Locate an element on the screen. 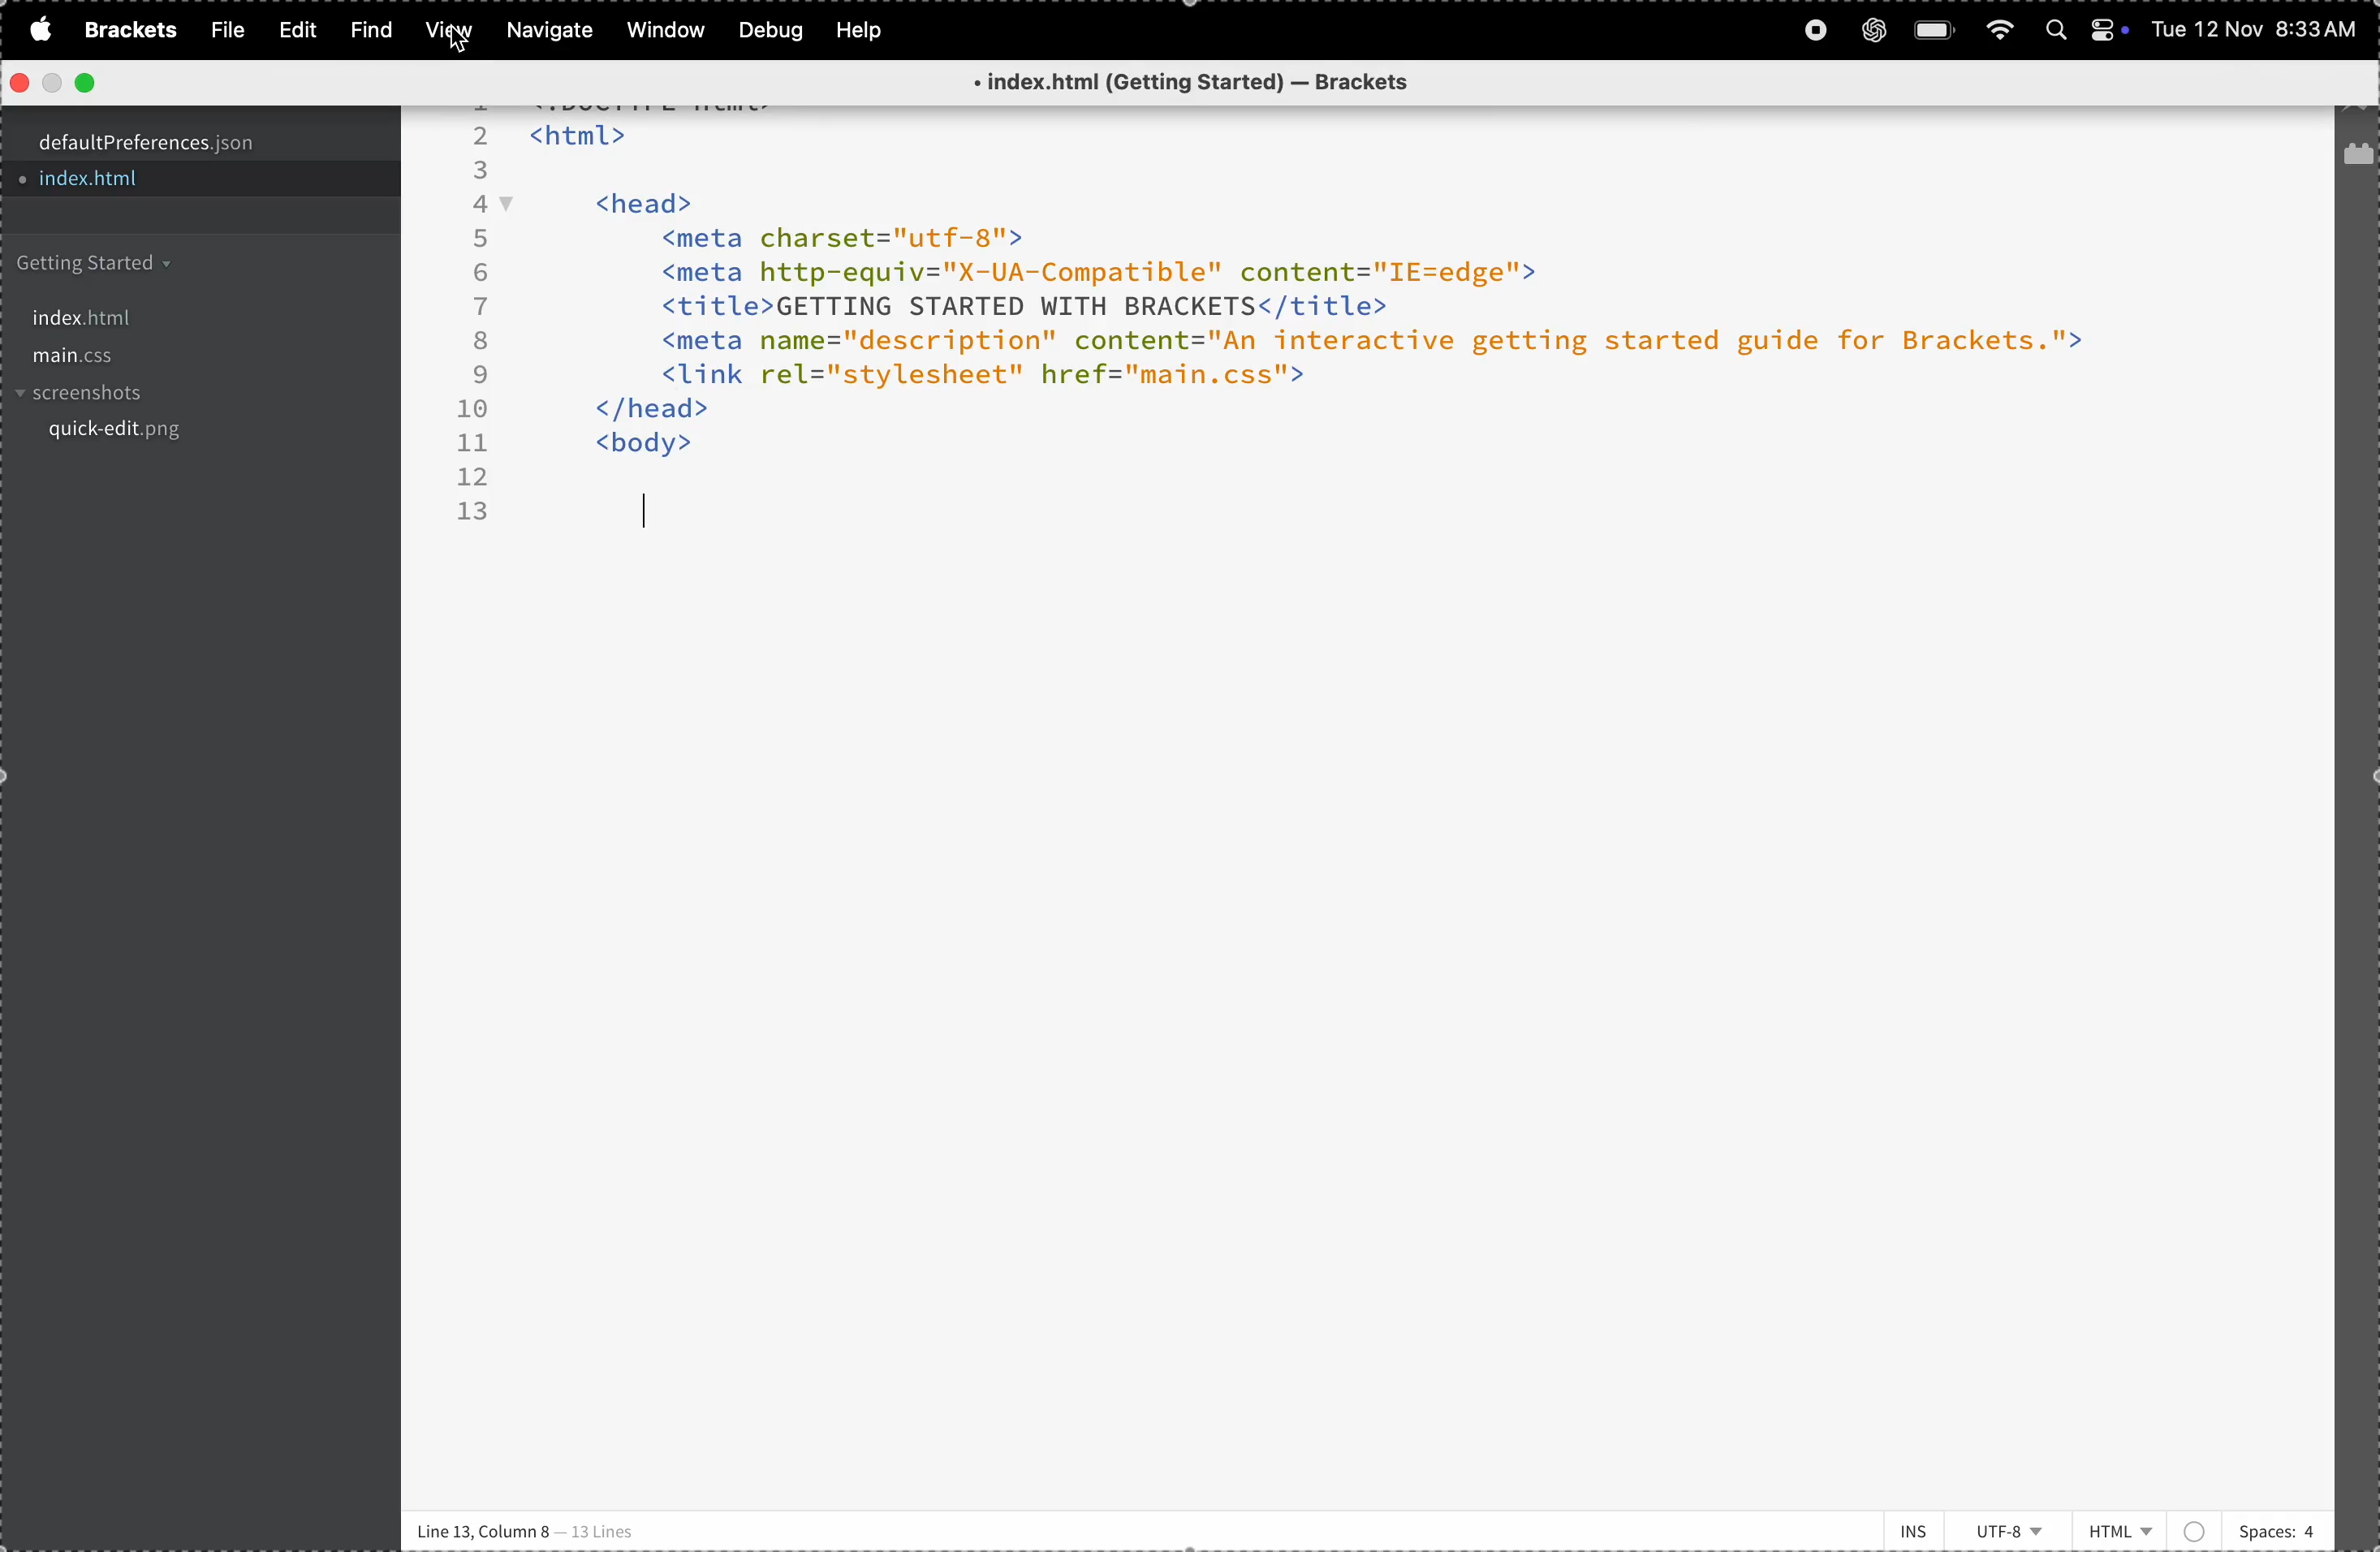 This screenshot has height=1552, width=2380. window is located at coordinates (662, 30).